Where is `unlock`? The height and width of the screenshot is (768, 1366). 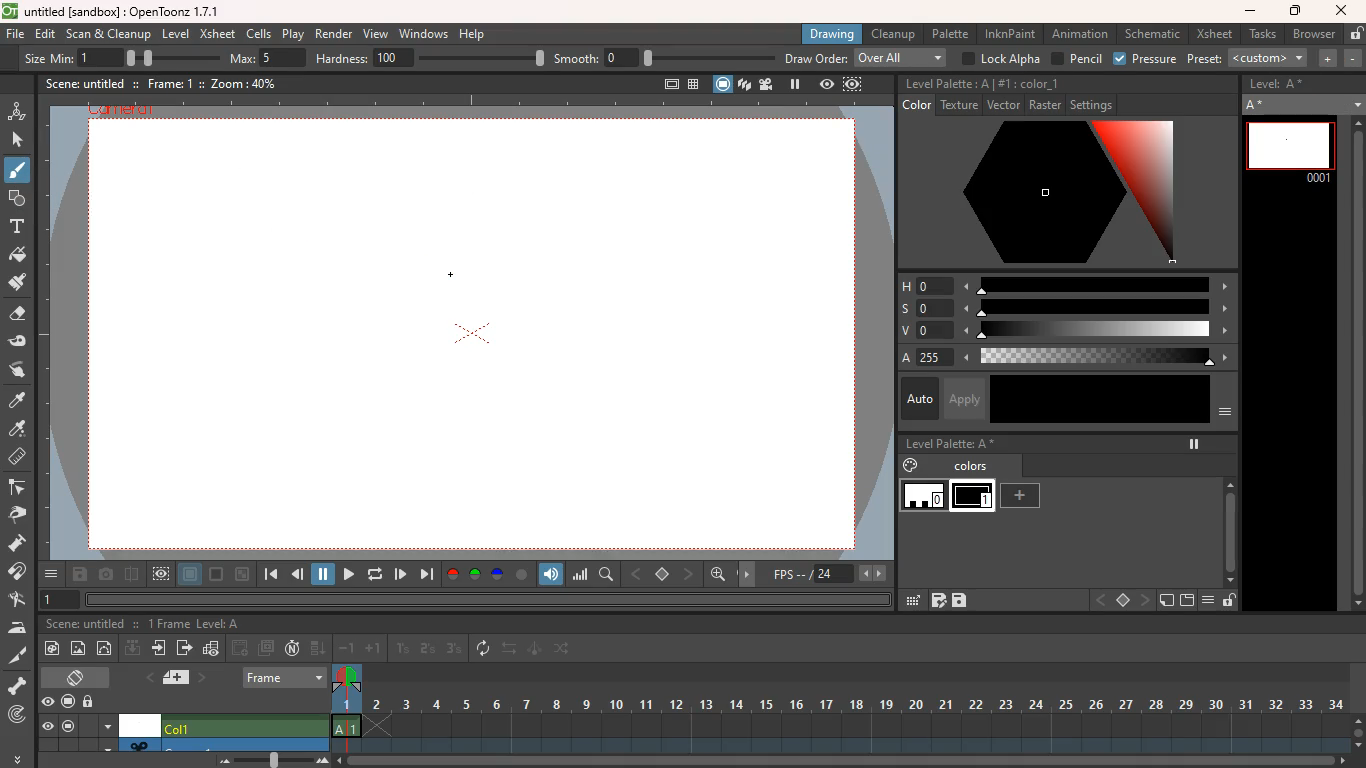 unlock is located at coordinates (92, 701).